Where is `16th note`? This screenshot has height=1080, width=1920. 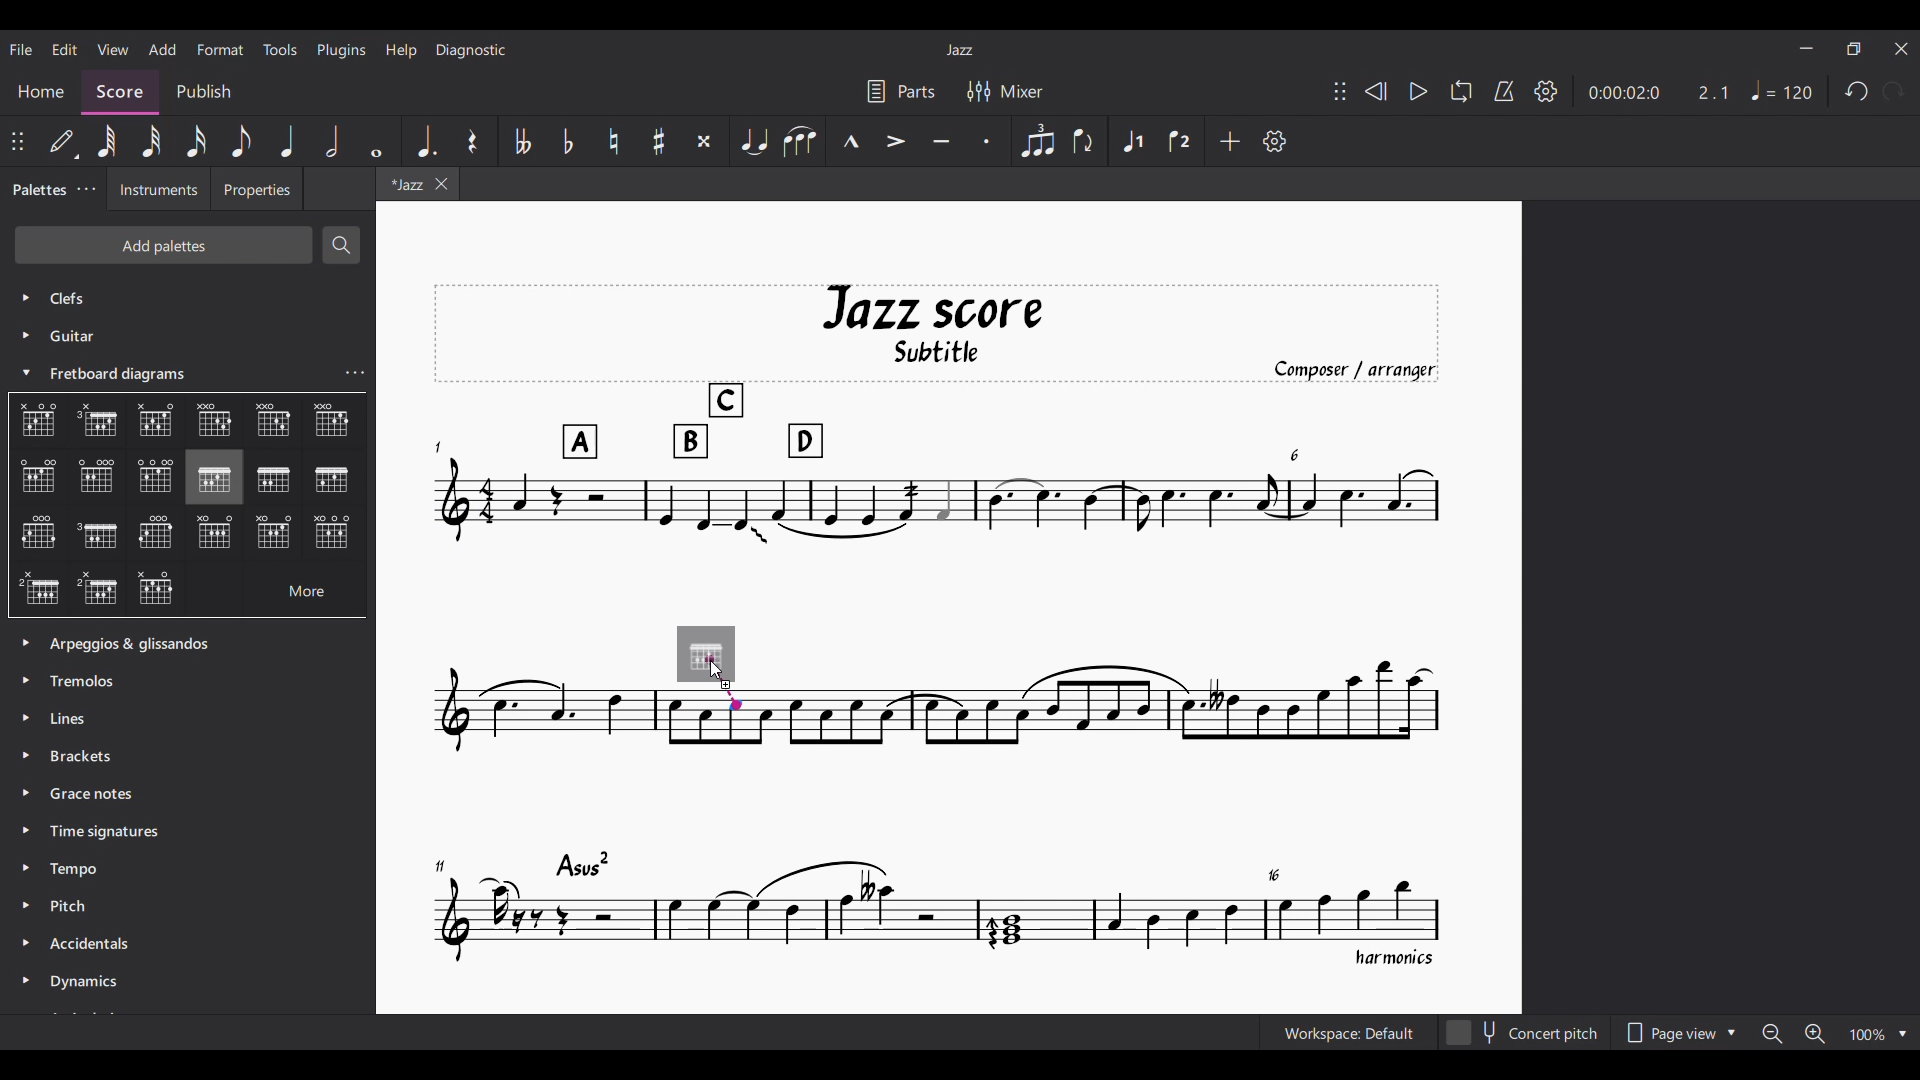
16th note is located at coordinates (196, 141).